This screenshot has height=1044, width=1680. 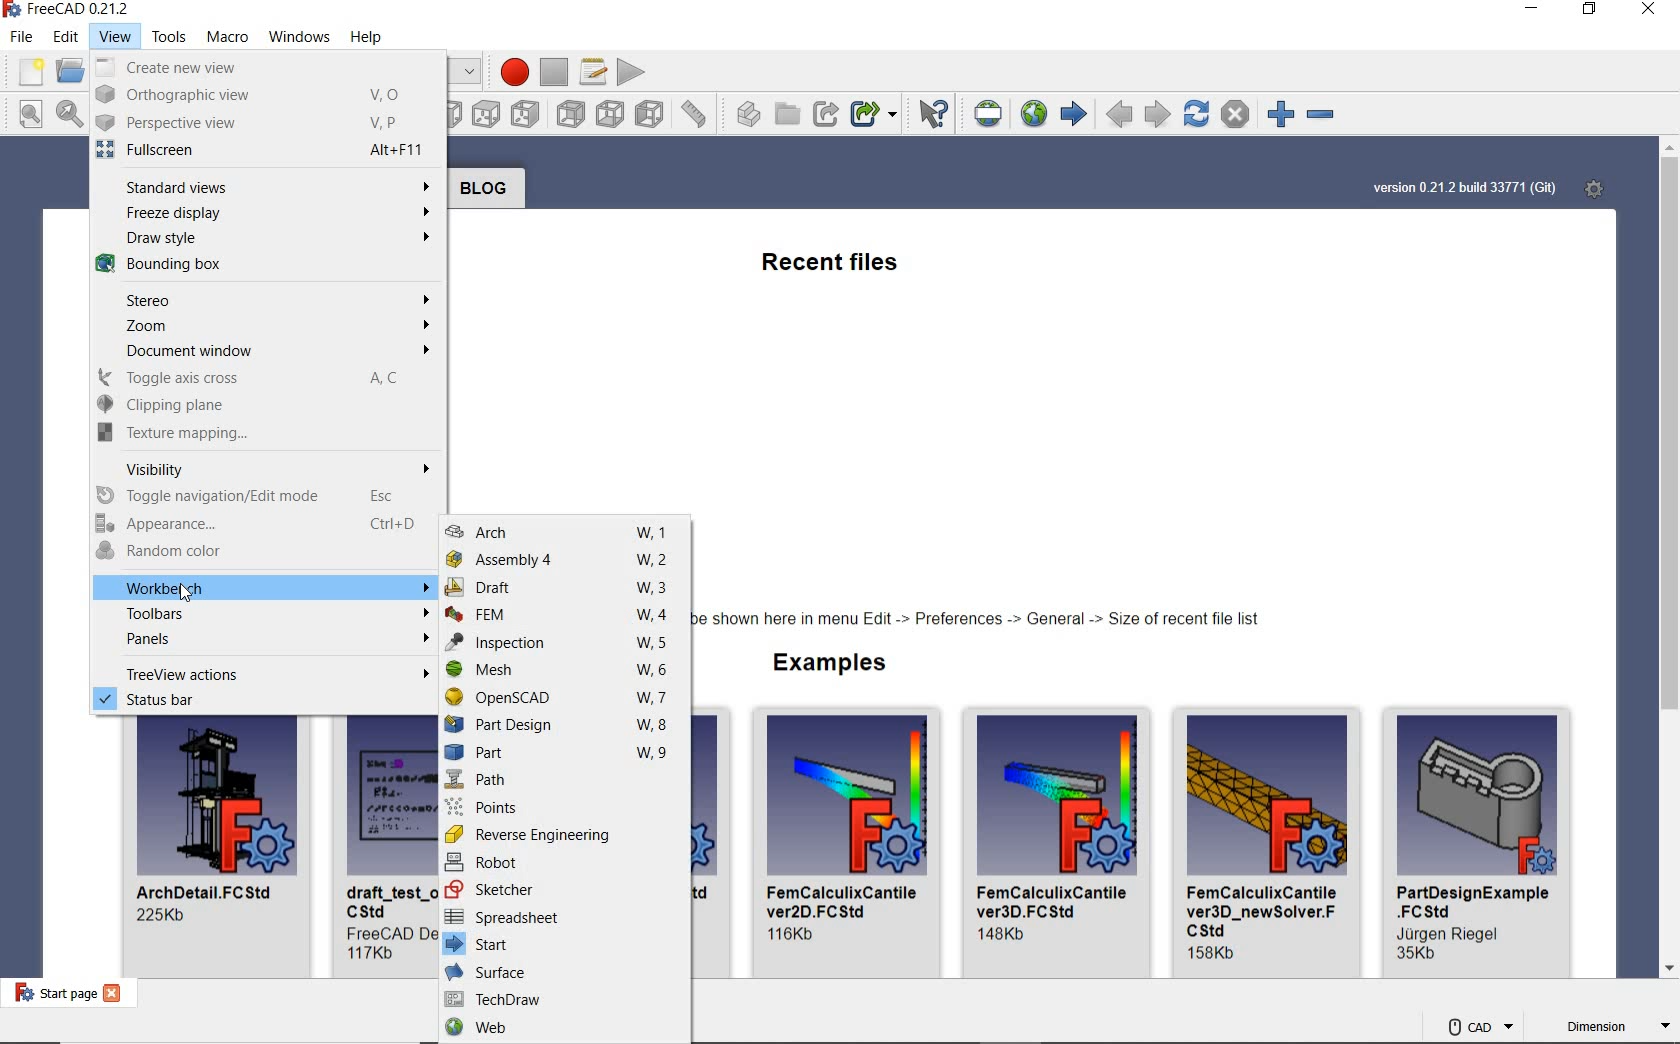 I want to click on Part Design, so click(x=560, y=724).